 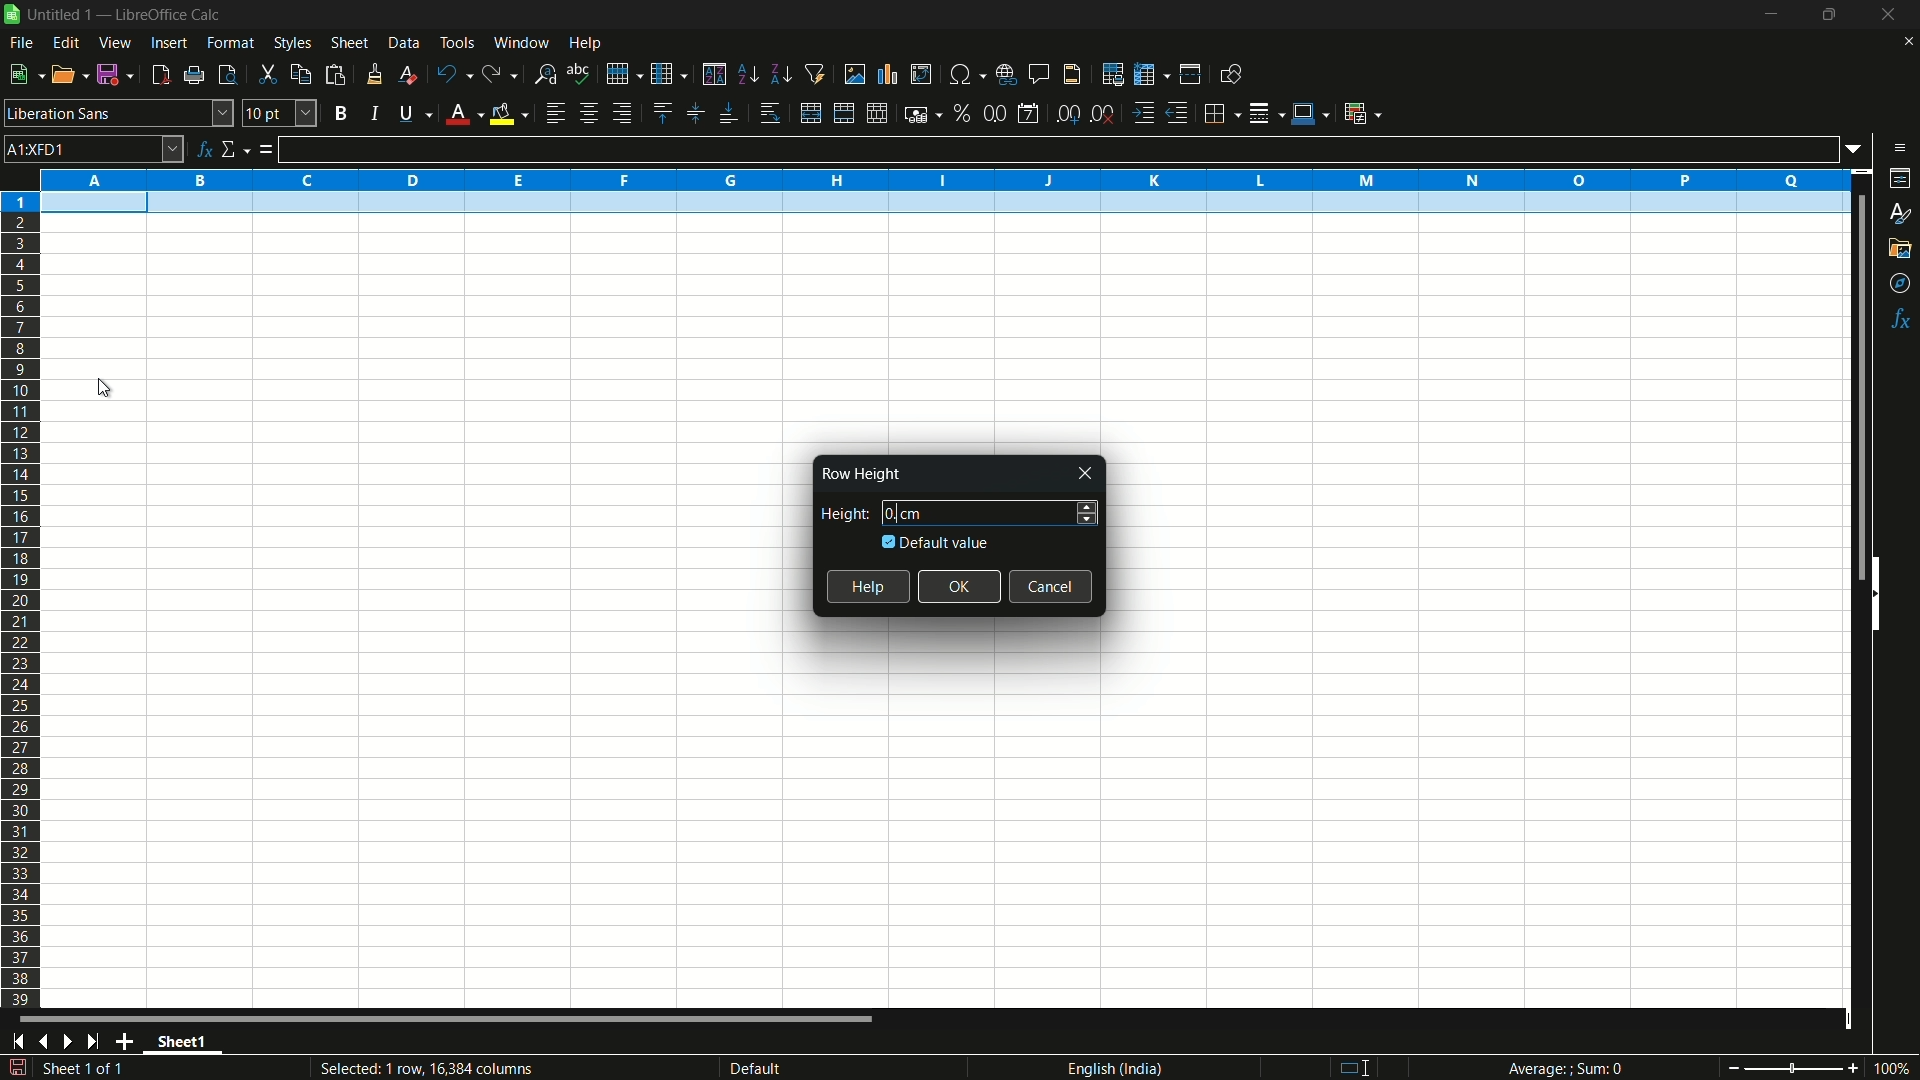 What do you see at coordinates (1190, 75) in the screenshot?
I see `split window` at bounding box center [1190, 75].